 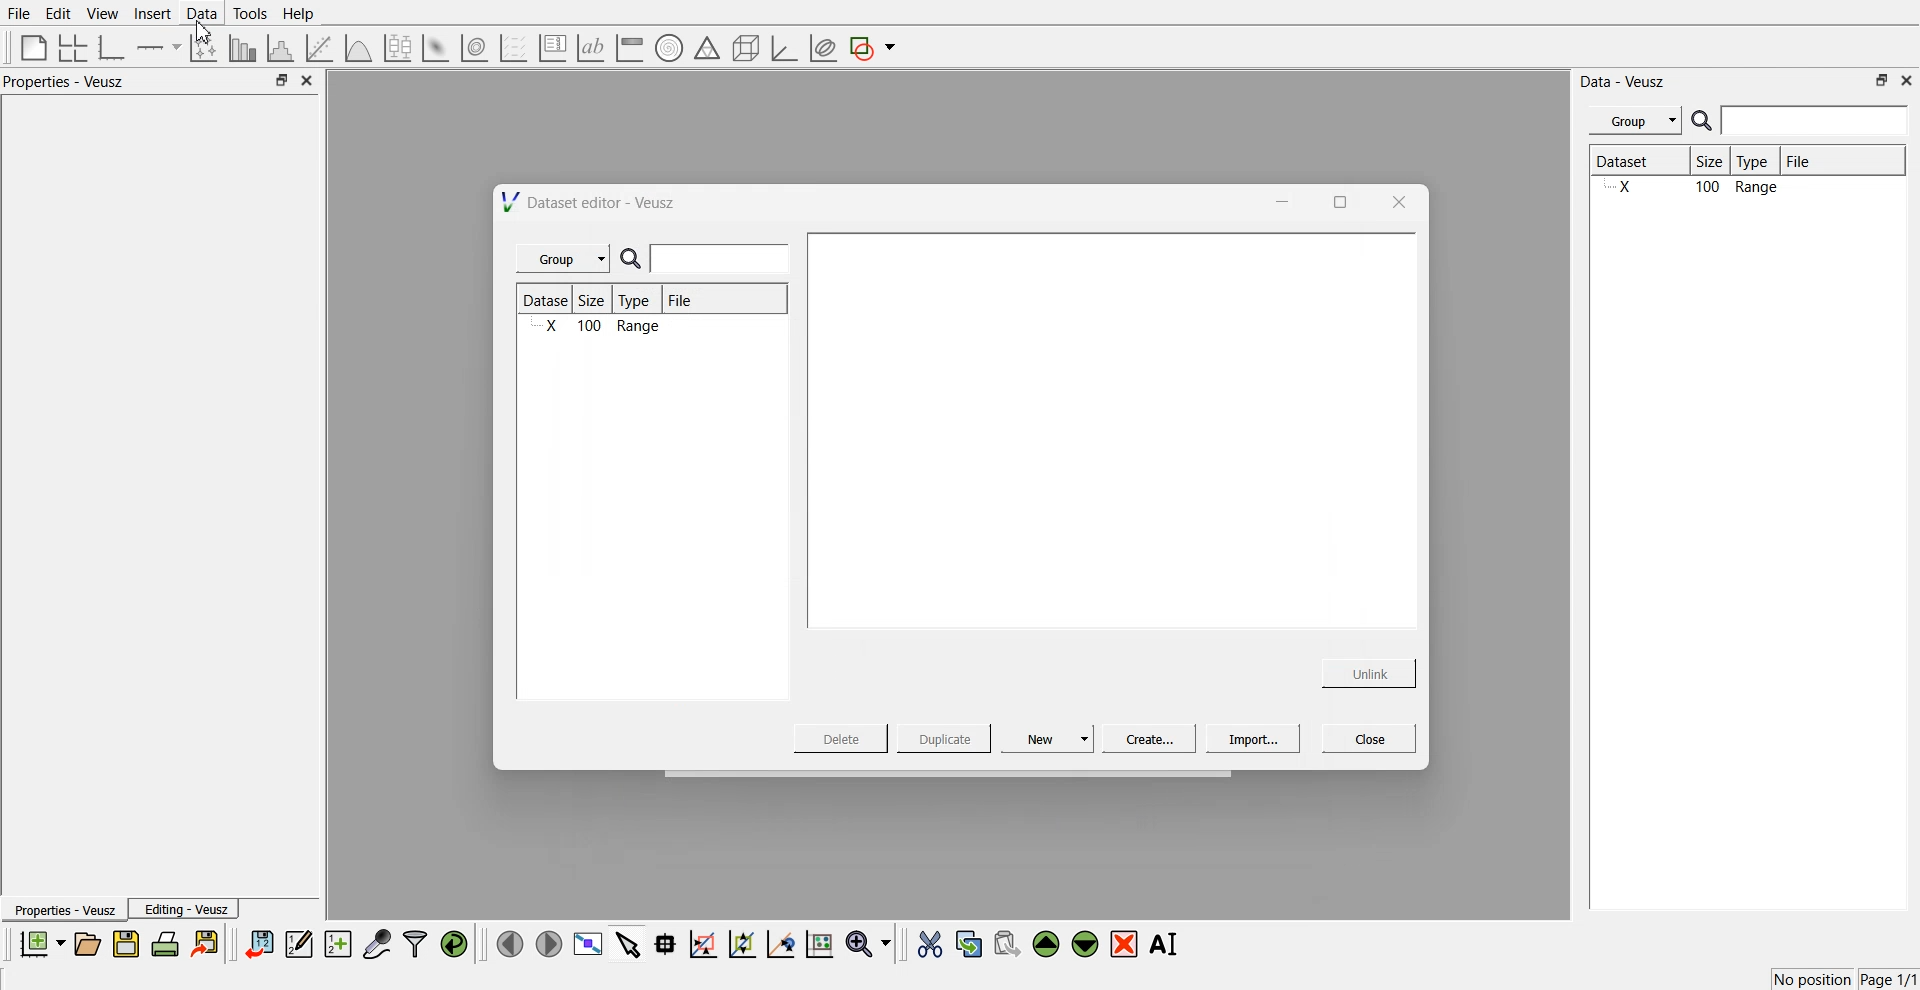 What do you see at coordinates (170, 943) in the screenshot?
I see `print` at bounding box center [170, 943].